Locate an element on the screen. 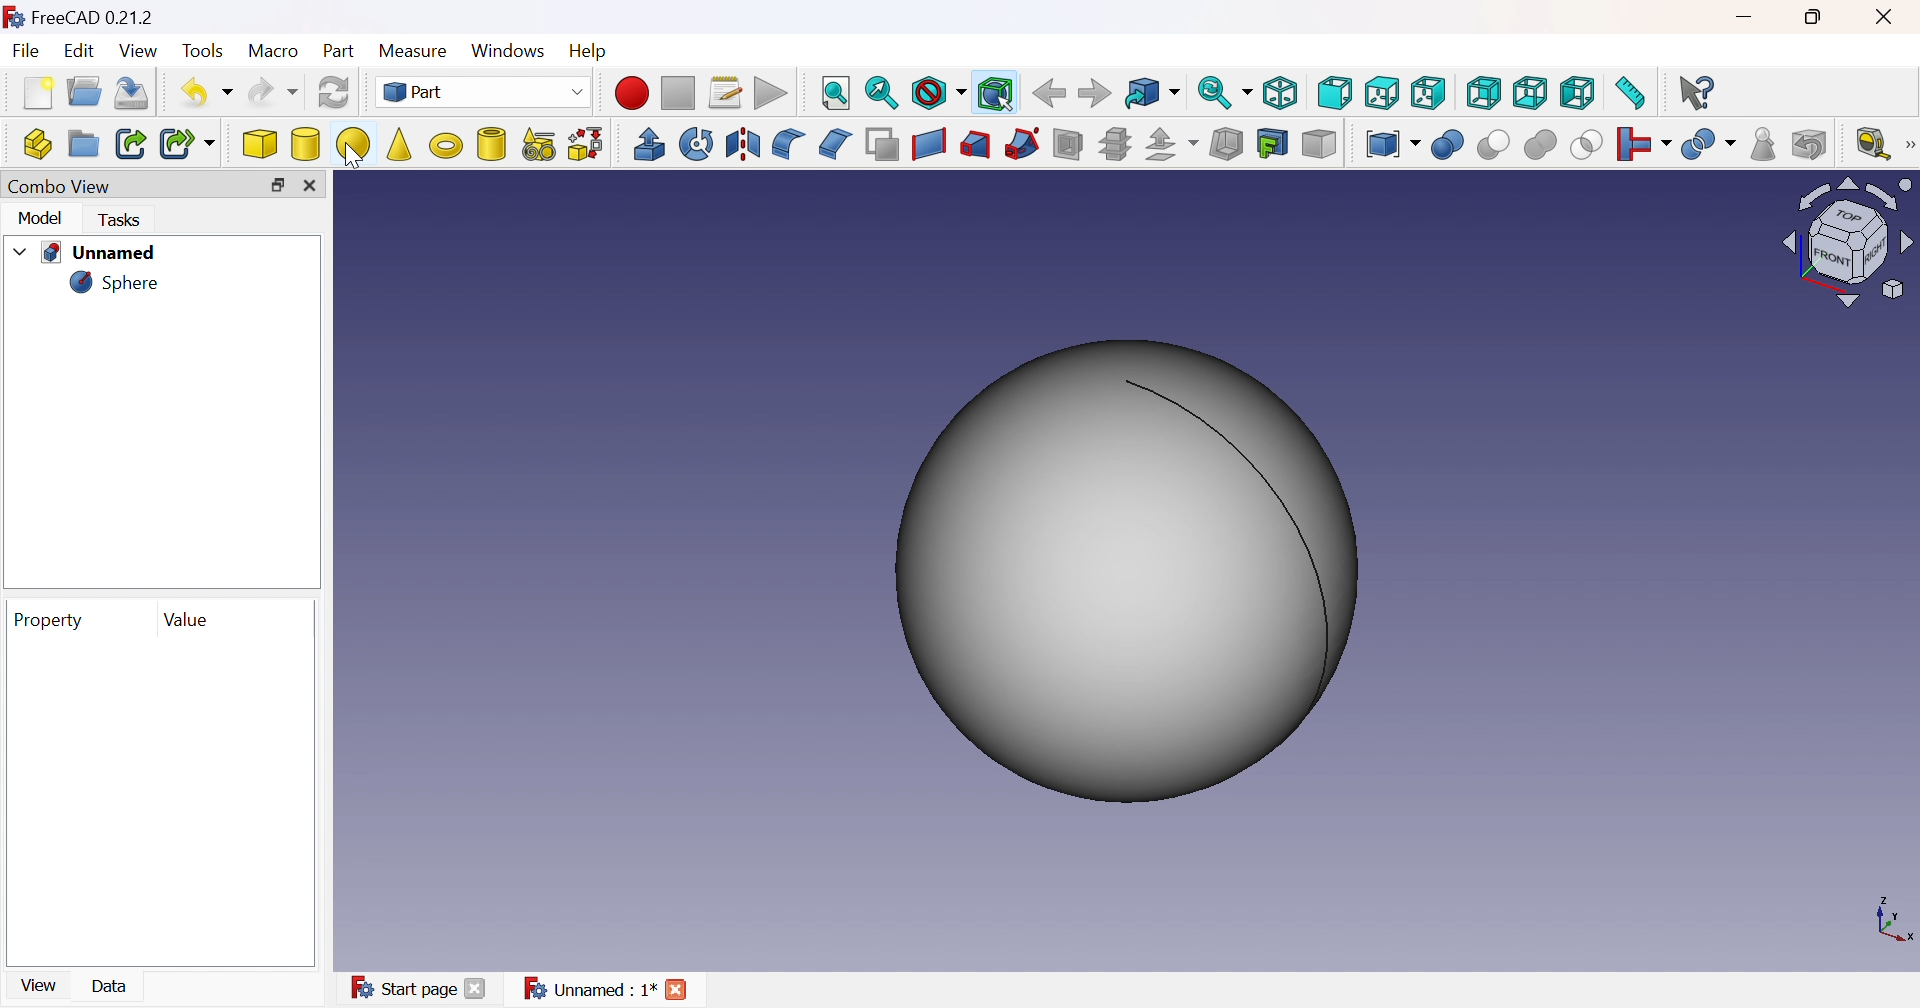  File is located at coordinates (30, 51).